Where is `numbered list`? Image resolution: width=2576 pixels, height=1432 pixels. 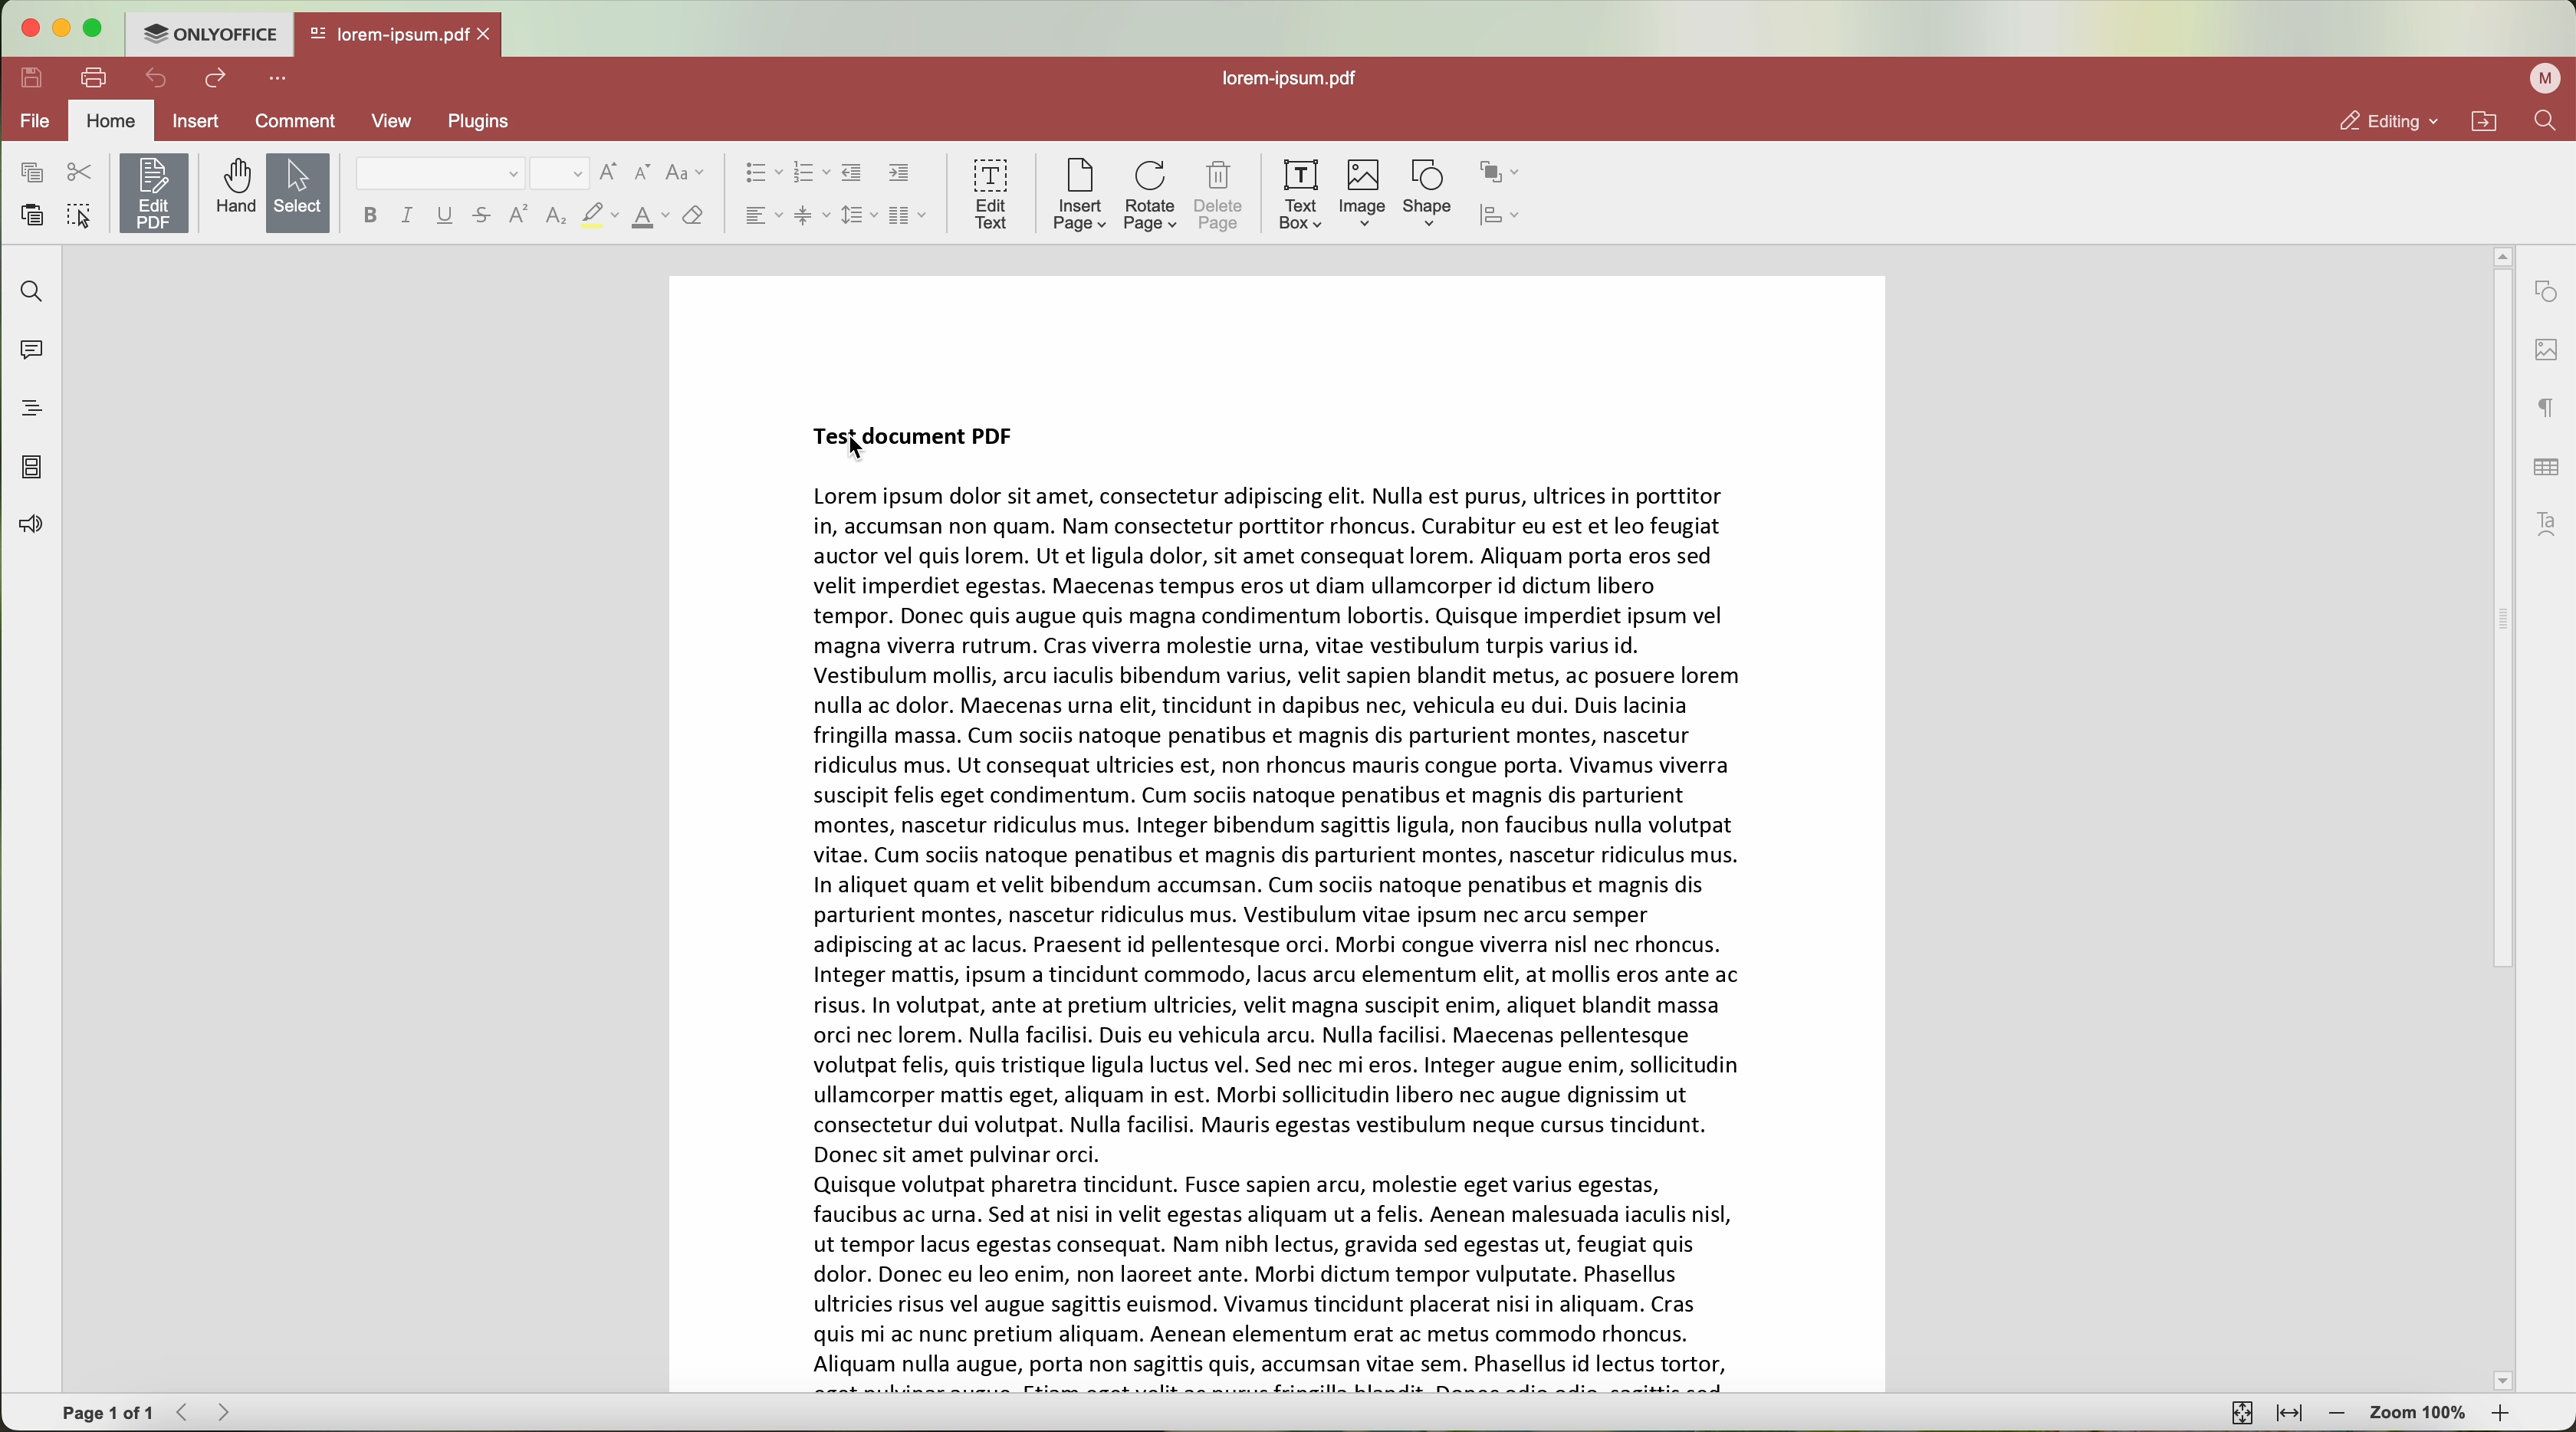
numbered list is located at coordinates (811, 176).